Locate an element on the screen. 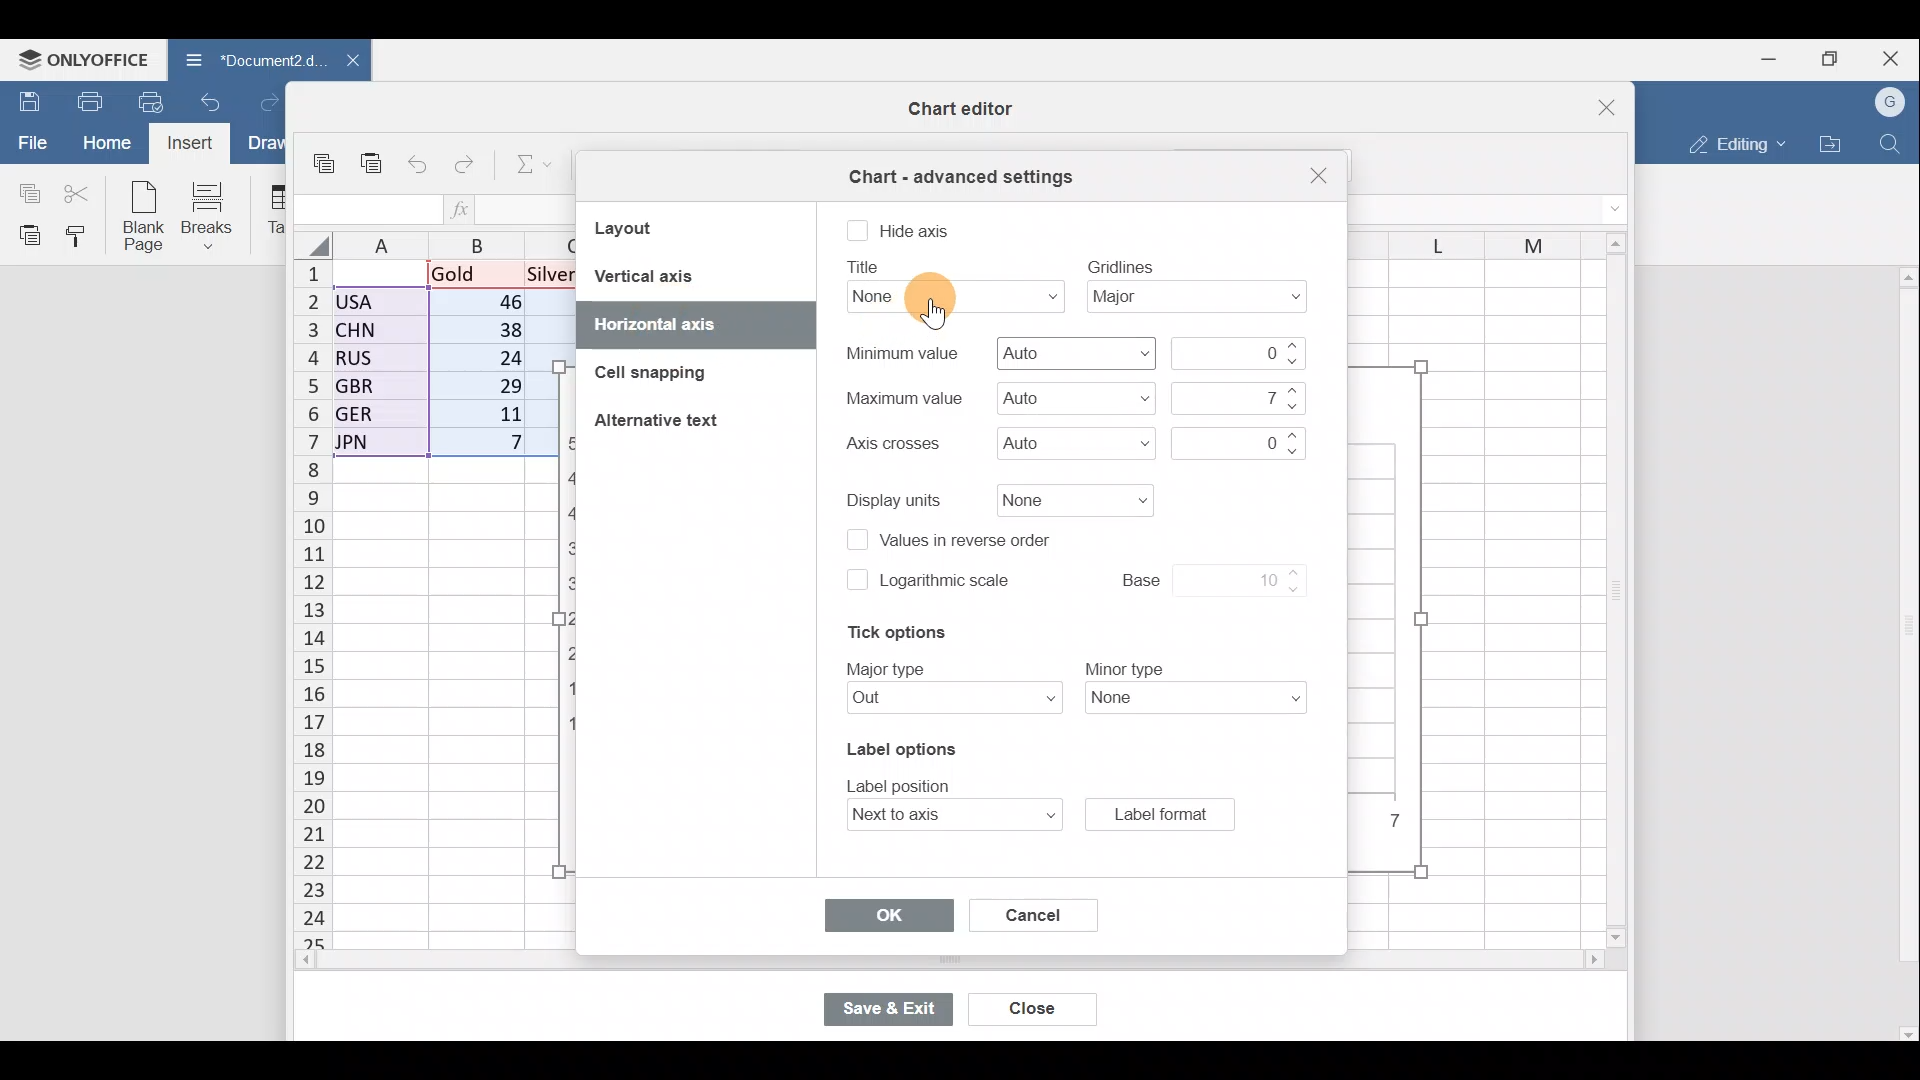 The width and height of the screenshot is (1920, 1080). Label position is located at coordinates (936, 816).